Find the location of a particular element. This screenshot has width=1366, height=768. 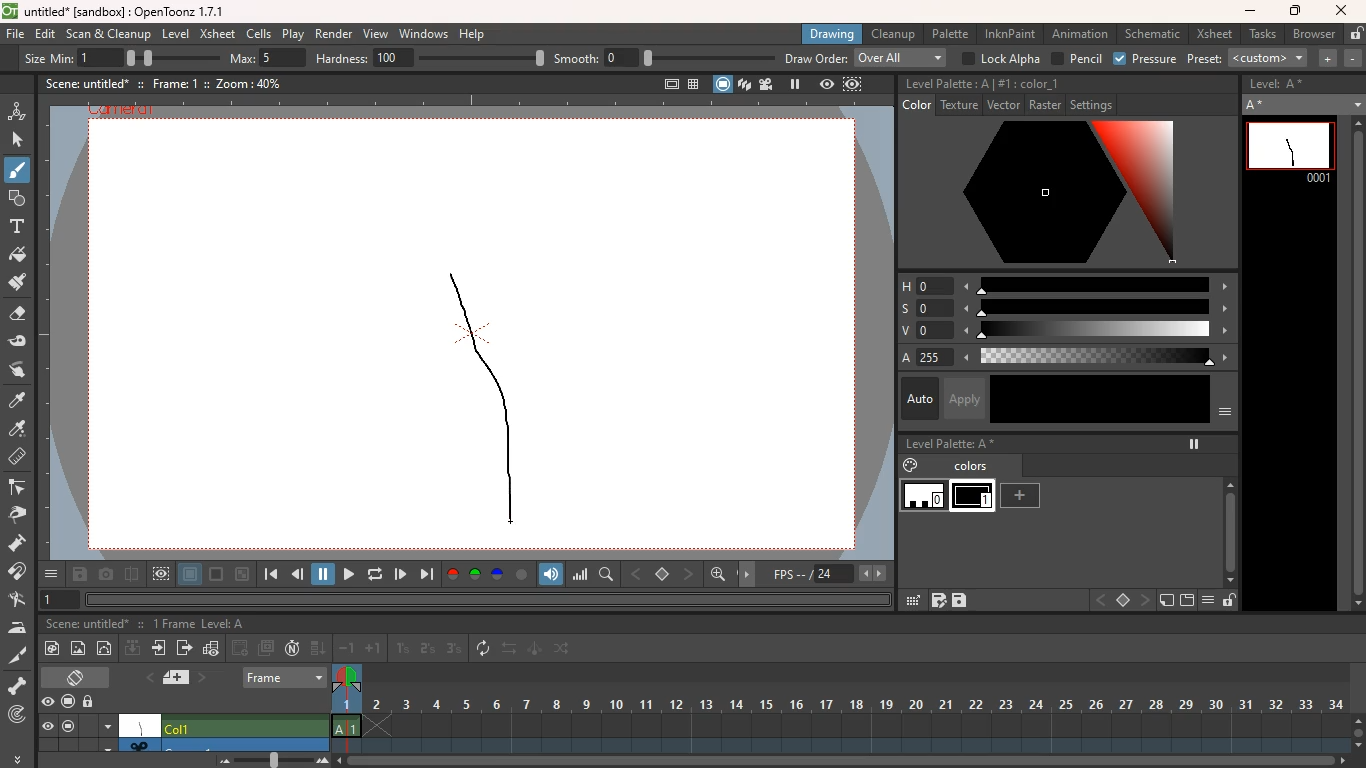

size is located at coordinates (165, 57).